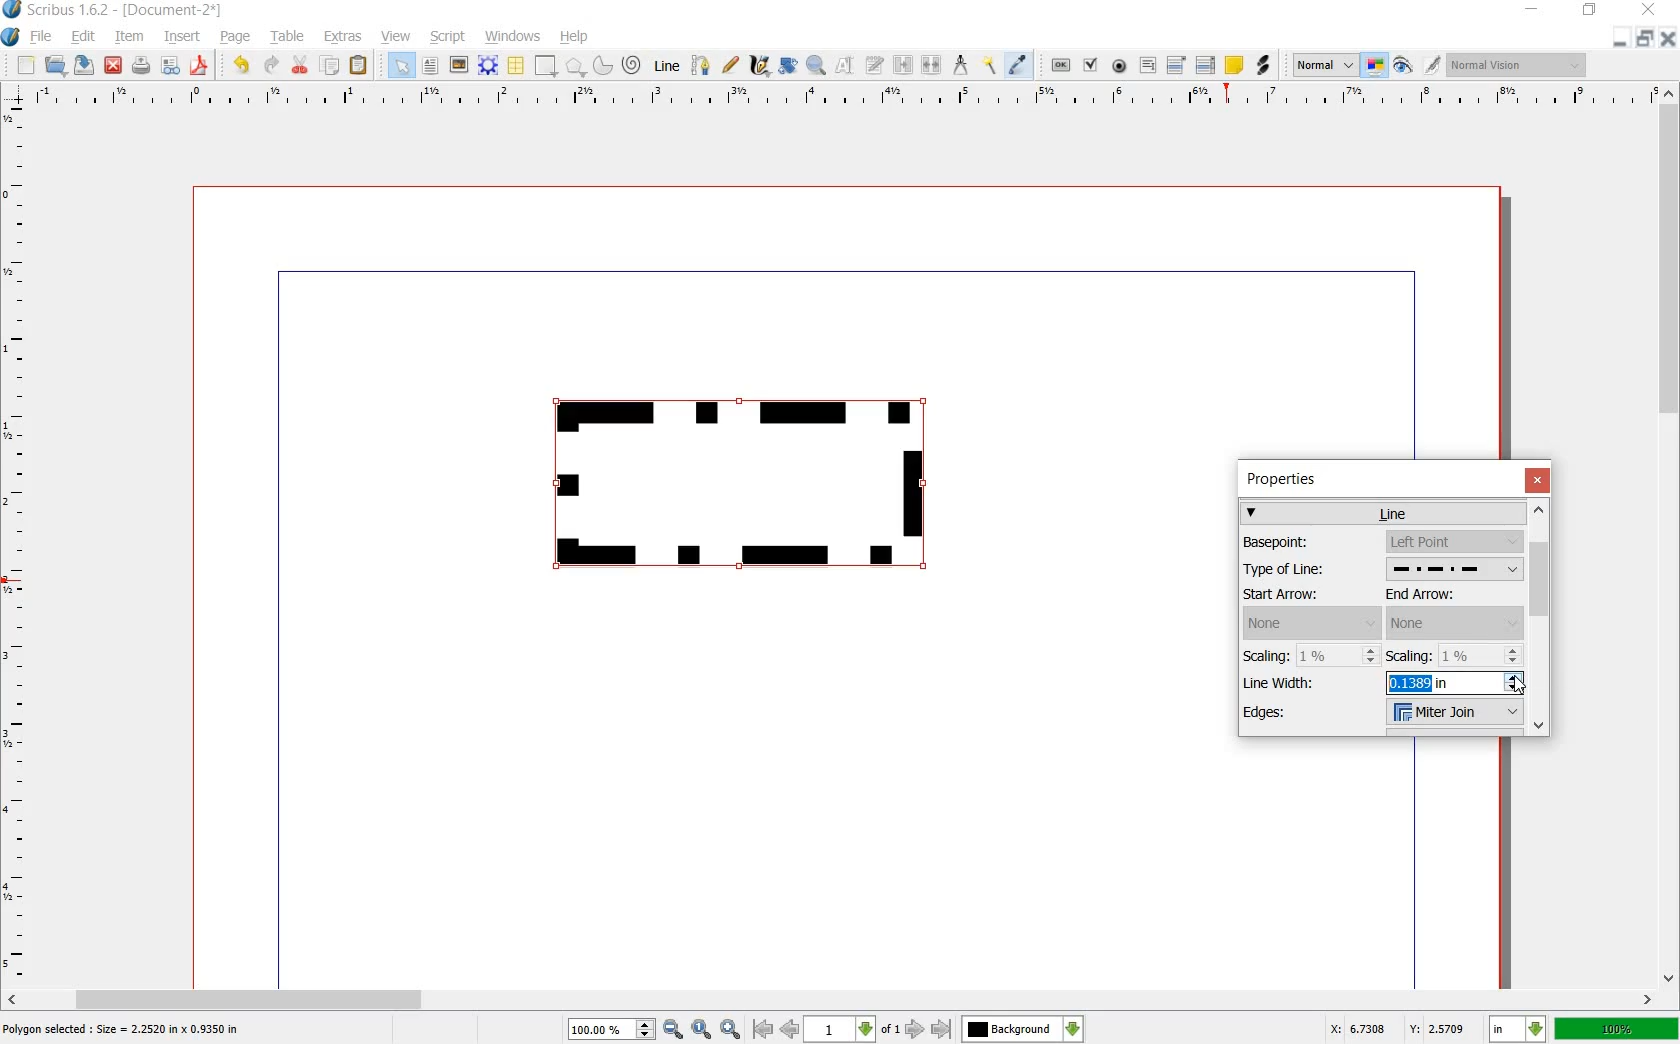 The image size is (1680, 1044). Describe the element at coordinates (1435, 65) in the screenshot. I see `EDIT IN PREVIEW MODE` at that location.